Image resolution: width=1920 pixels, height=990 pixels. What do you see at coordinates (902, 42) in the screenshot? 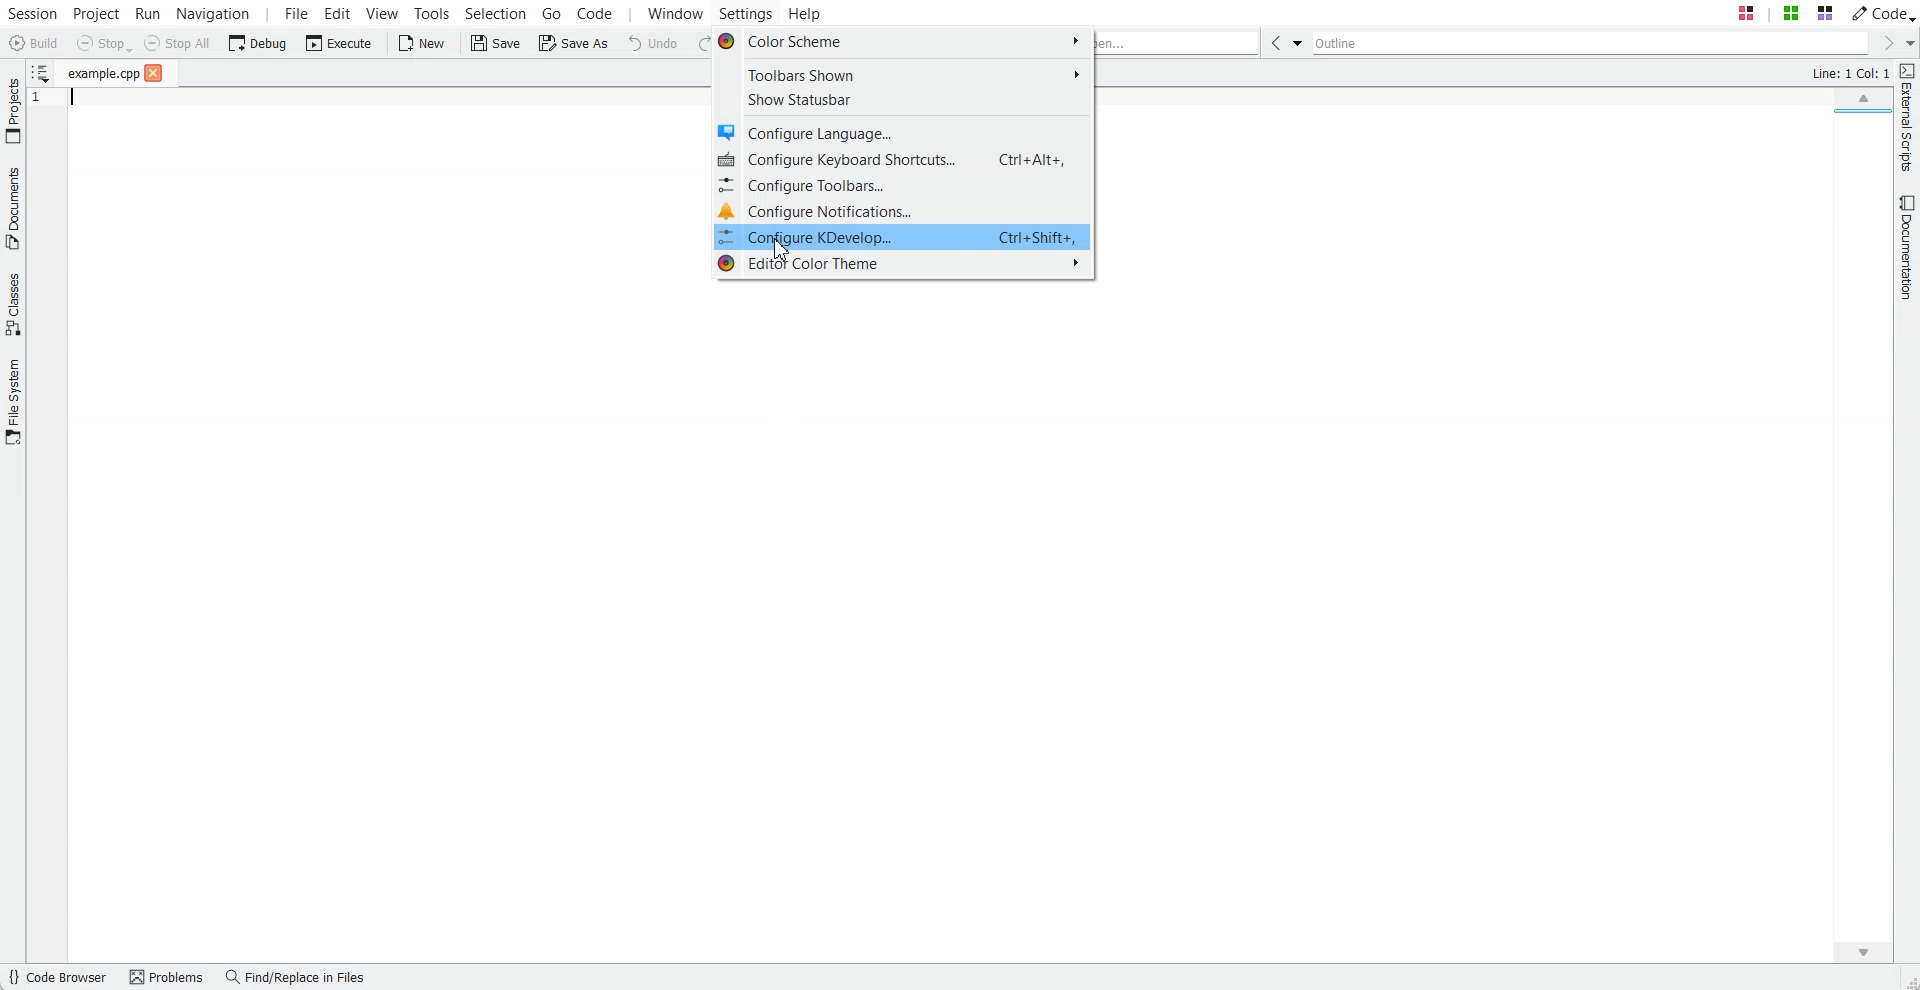
I see `Color Scheme` at bounding box center [902, 42].